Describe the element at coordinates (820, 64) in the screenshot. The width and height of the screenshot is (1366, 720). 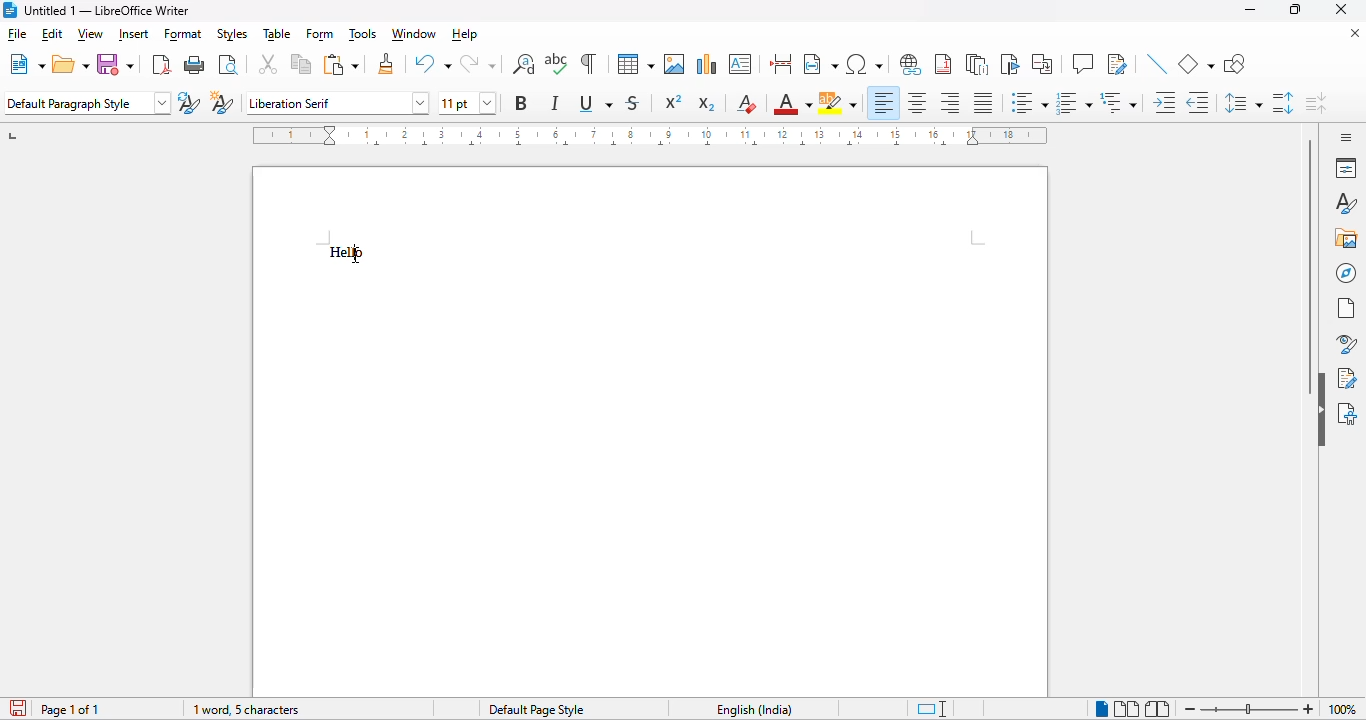
I see `insert field` at that location.